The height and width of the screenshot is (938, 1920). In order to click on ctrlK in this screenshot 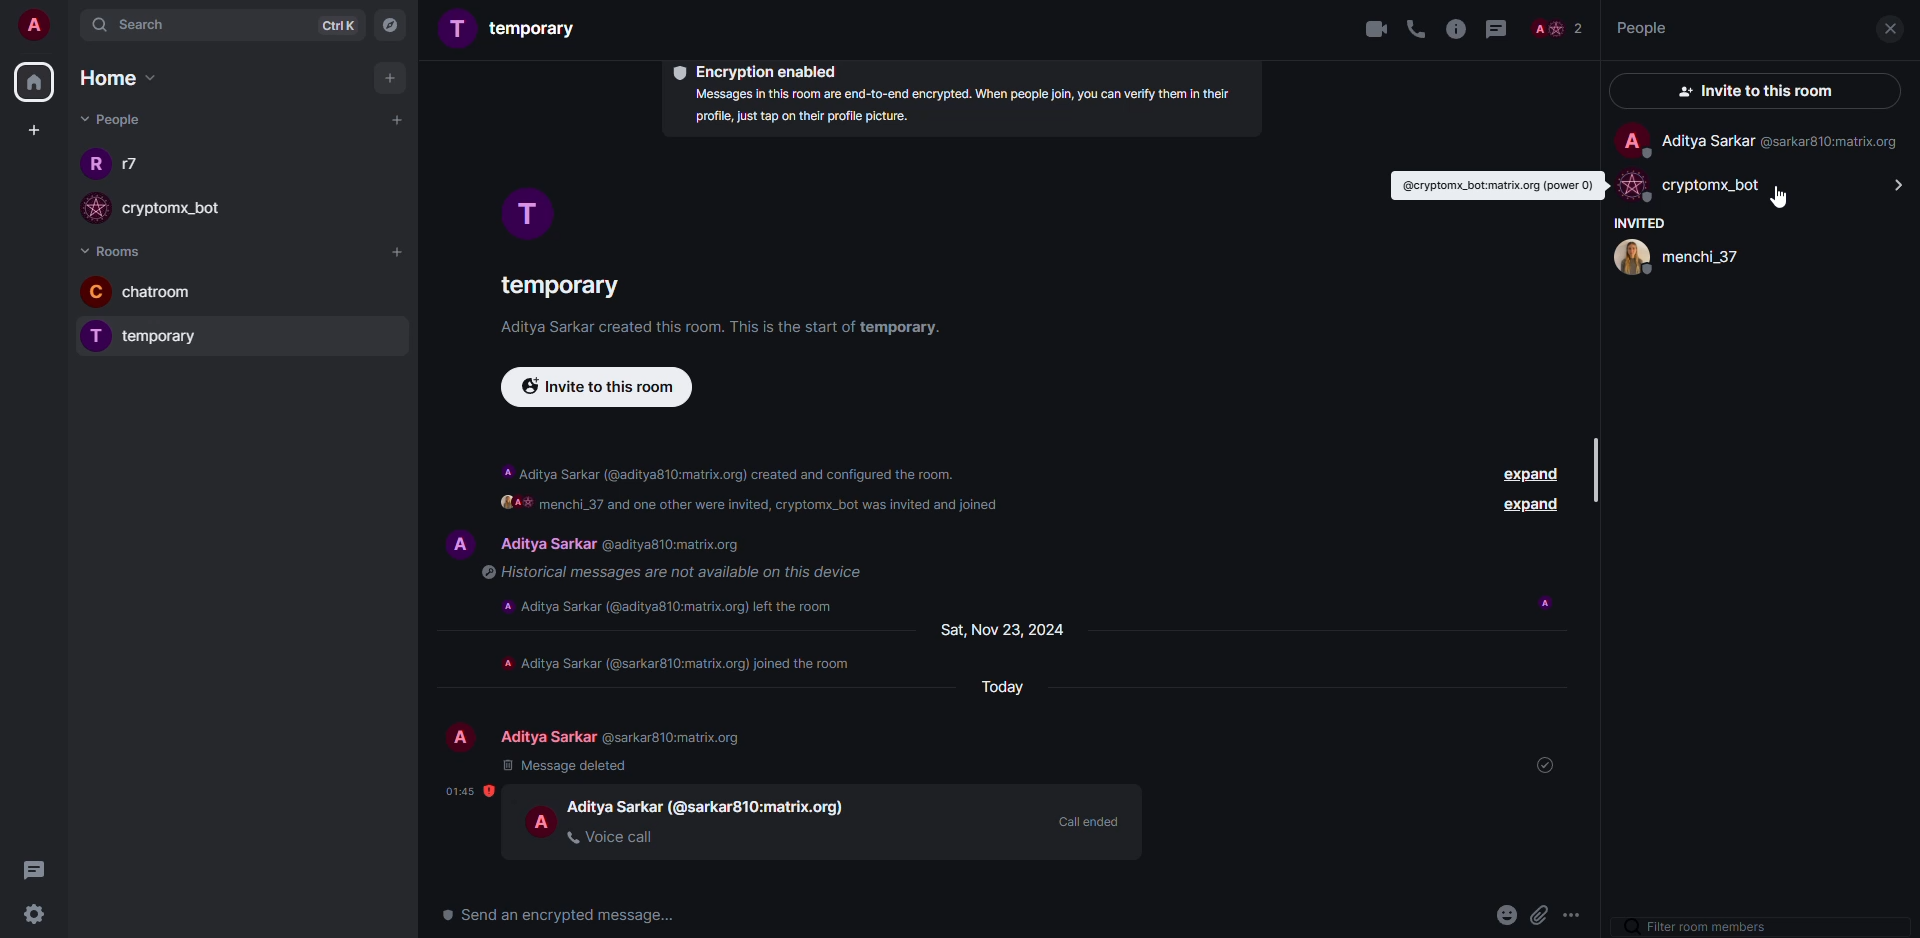, I will do `click(330, 24)`.